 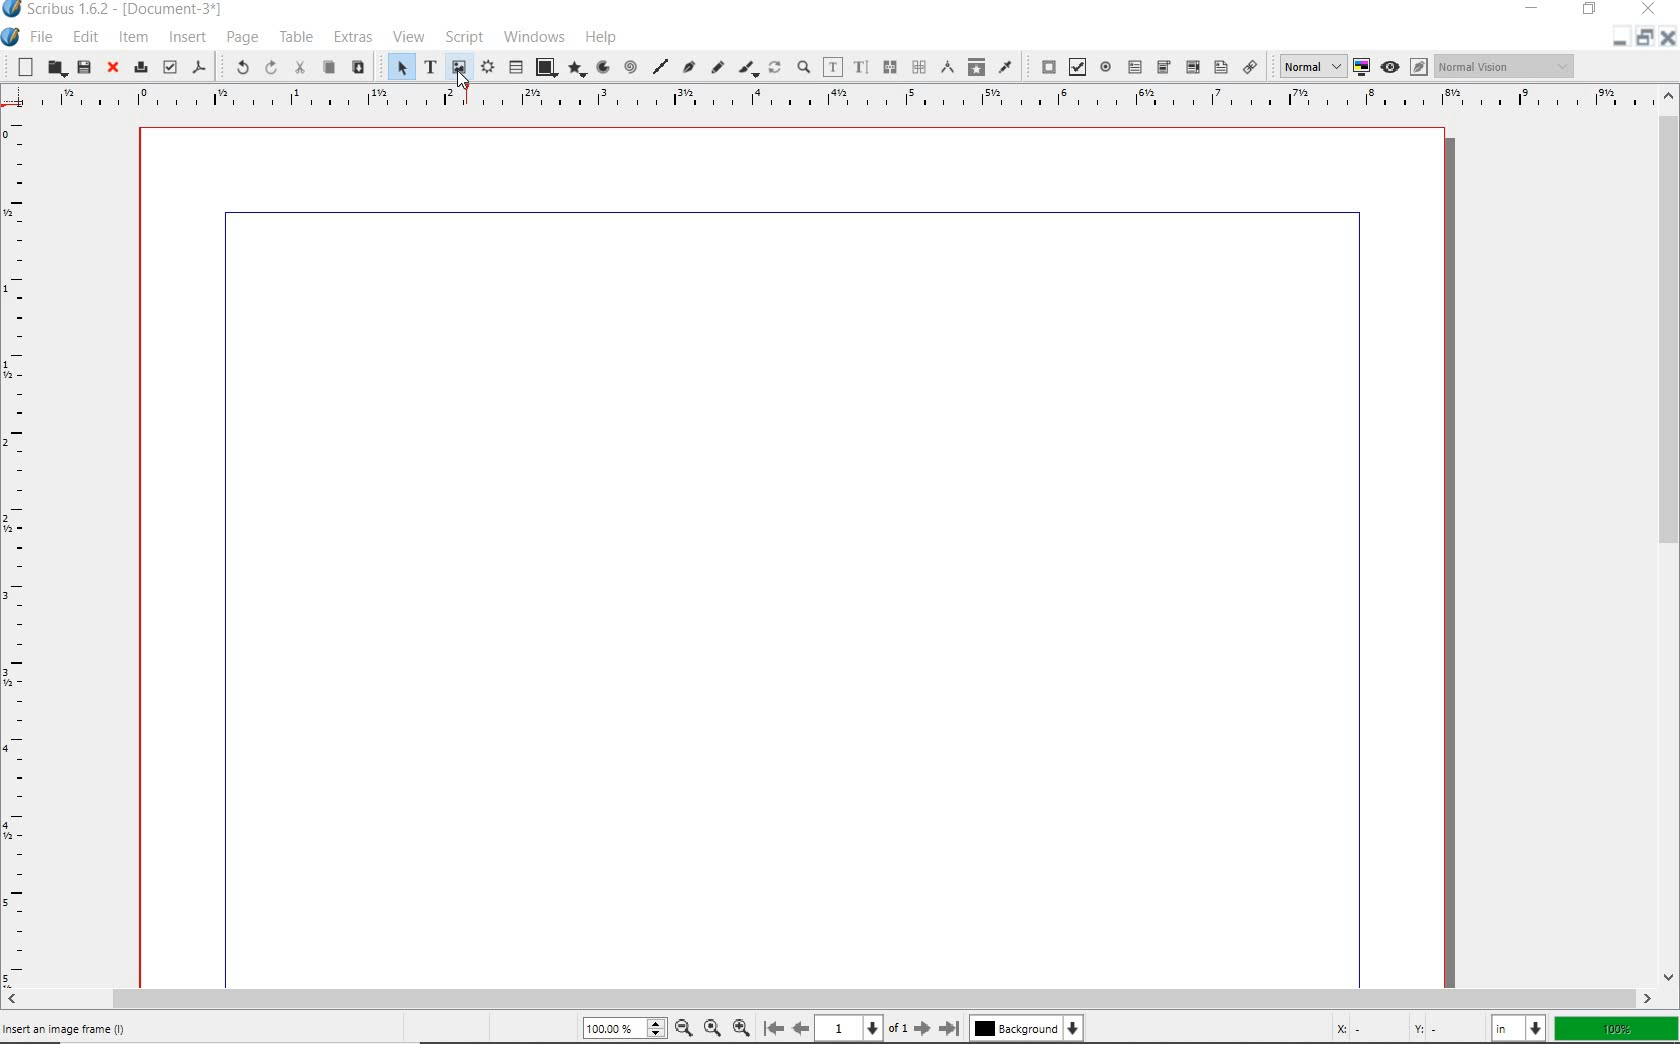 I want to click on spiral, so click(x=629, y=68).